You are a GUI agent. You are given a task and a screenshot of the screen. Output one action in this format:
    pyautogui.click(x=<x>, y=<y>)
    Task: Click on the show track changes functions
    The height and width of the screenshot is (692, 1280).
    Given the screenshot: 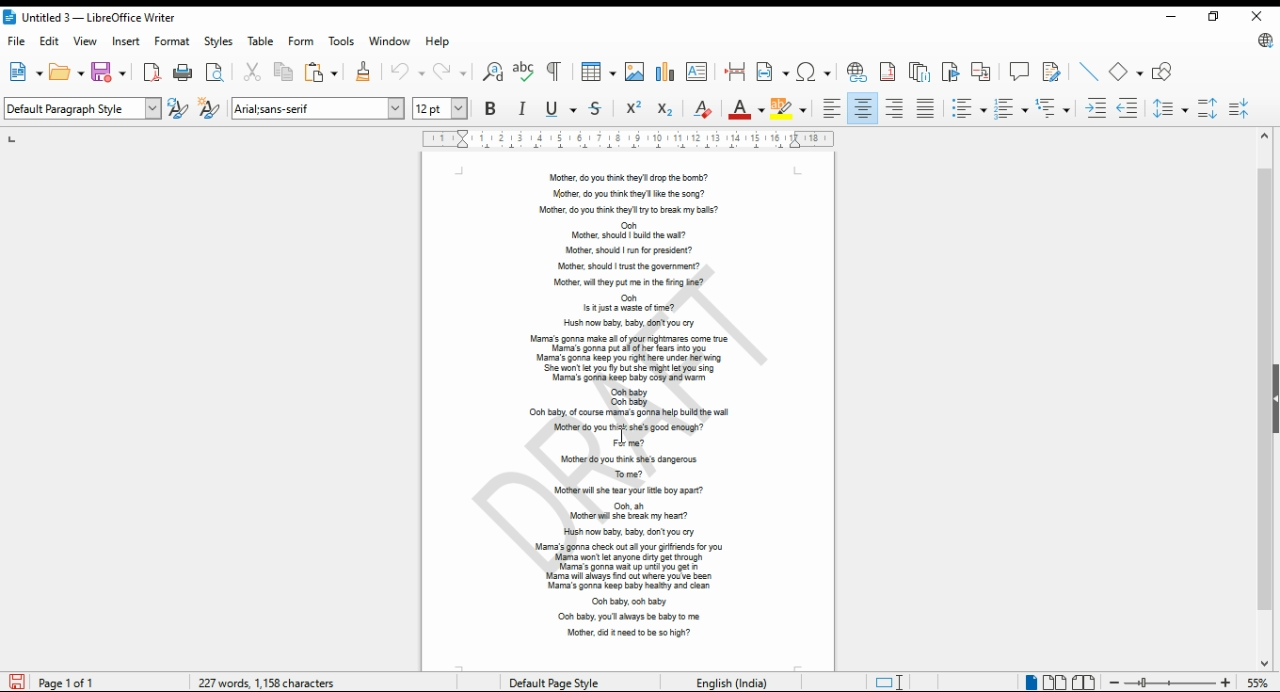 What is the action you would take?
    pyautogui.click(x=1052, y=72)
    